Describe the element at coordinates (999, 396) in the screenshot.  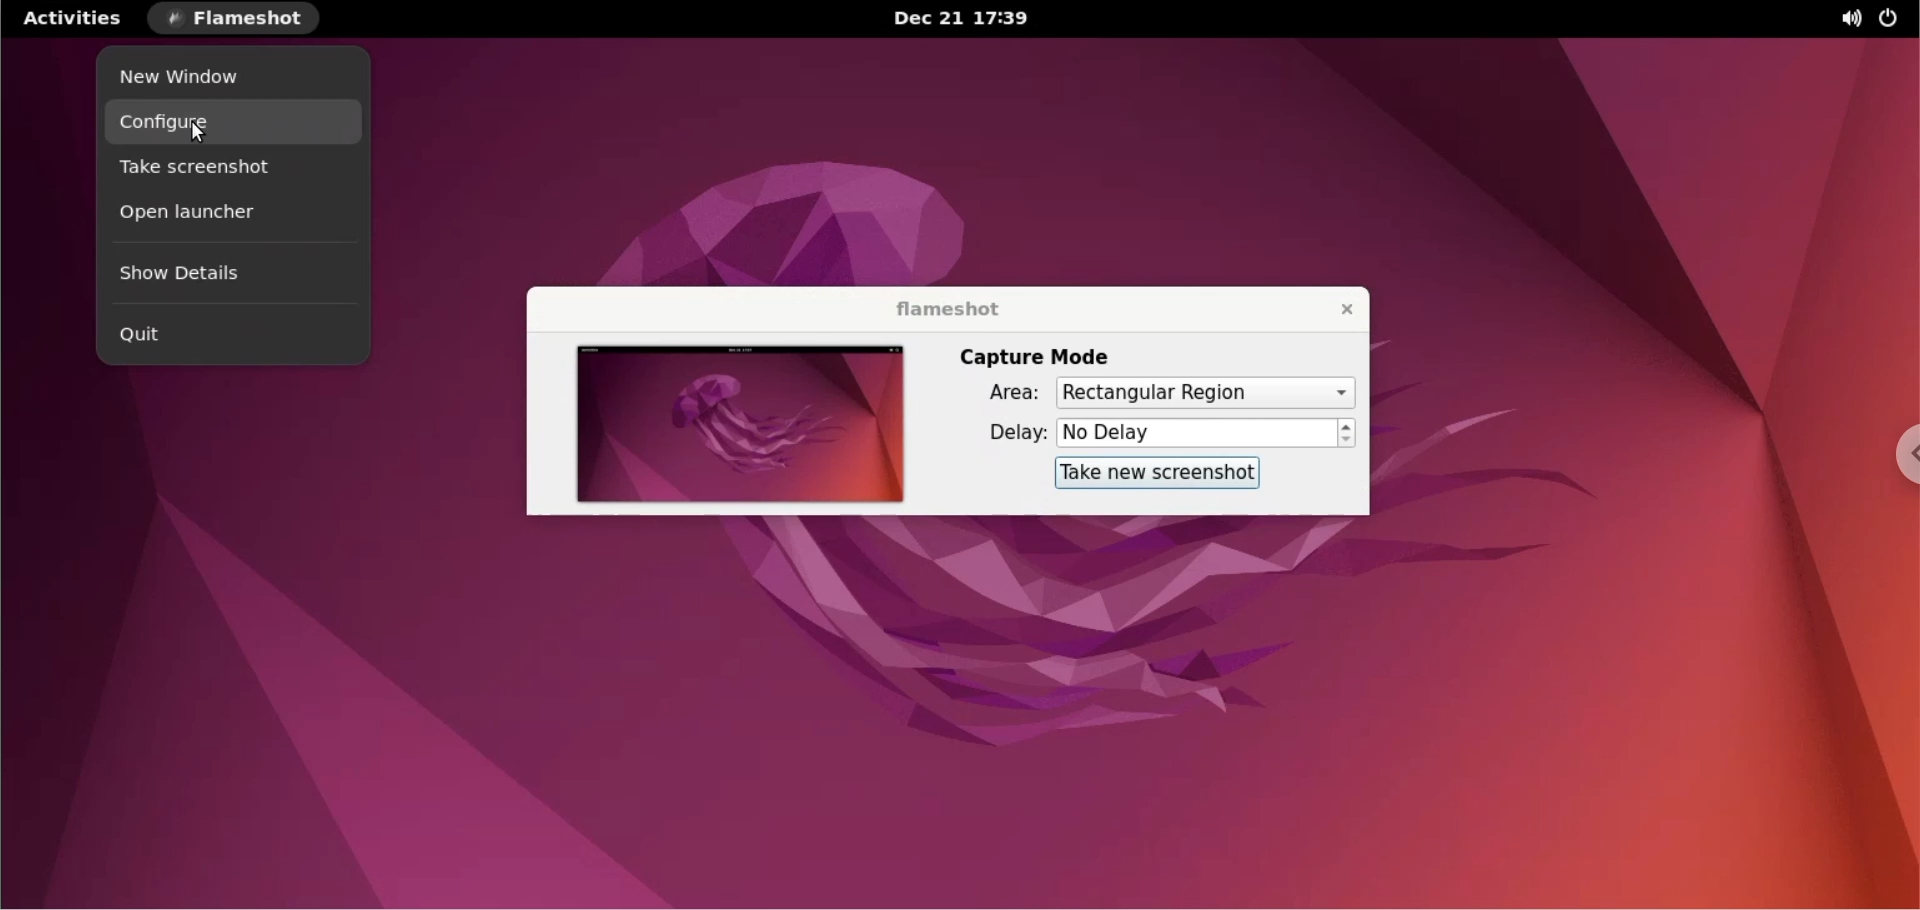
I see `area:` at that location.